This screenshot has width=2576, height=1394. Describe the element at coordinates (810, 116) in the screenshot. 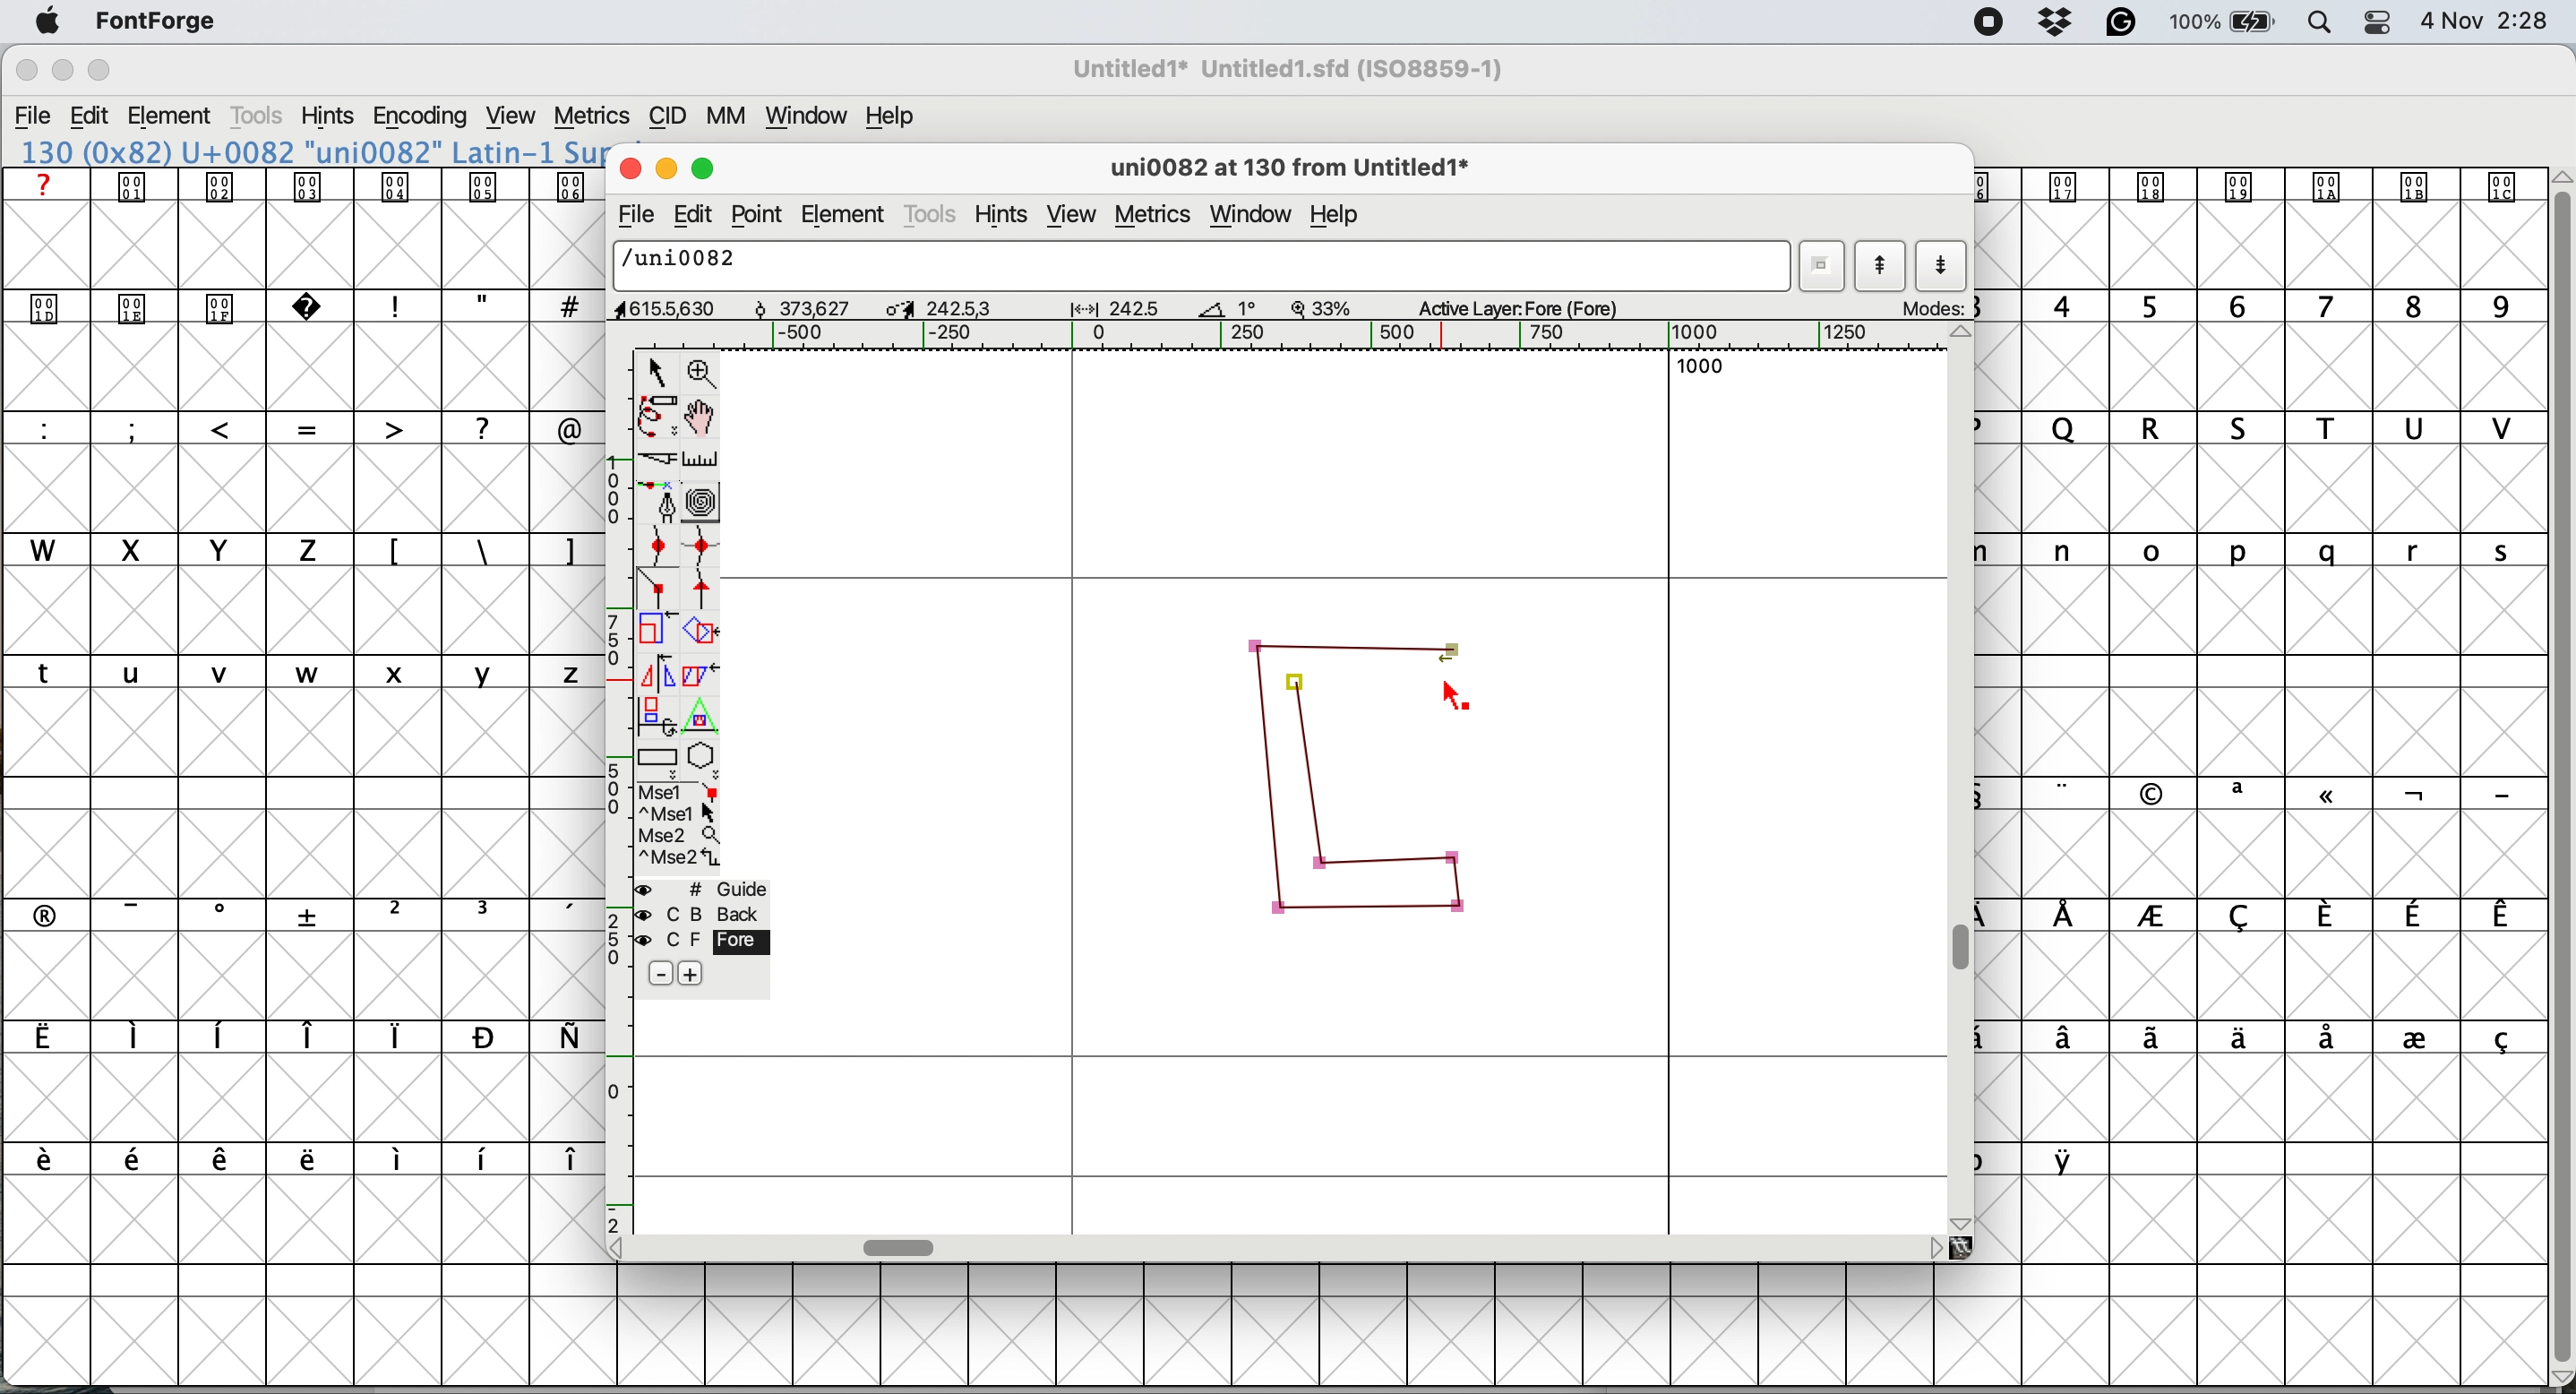

I see `window` at that location.